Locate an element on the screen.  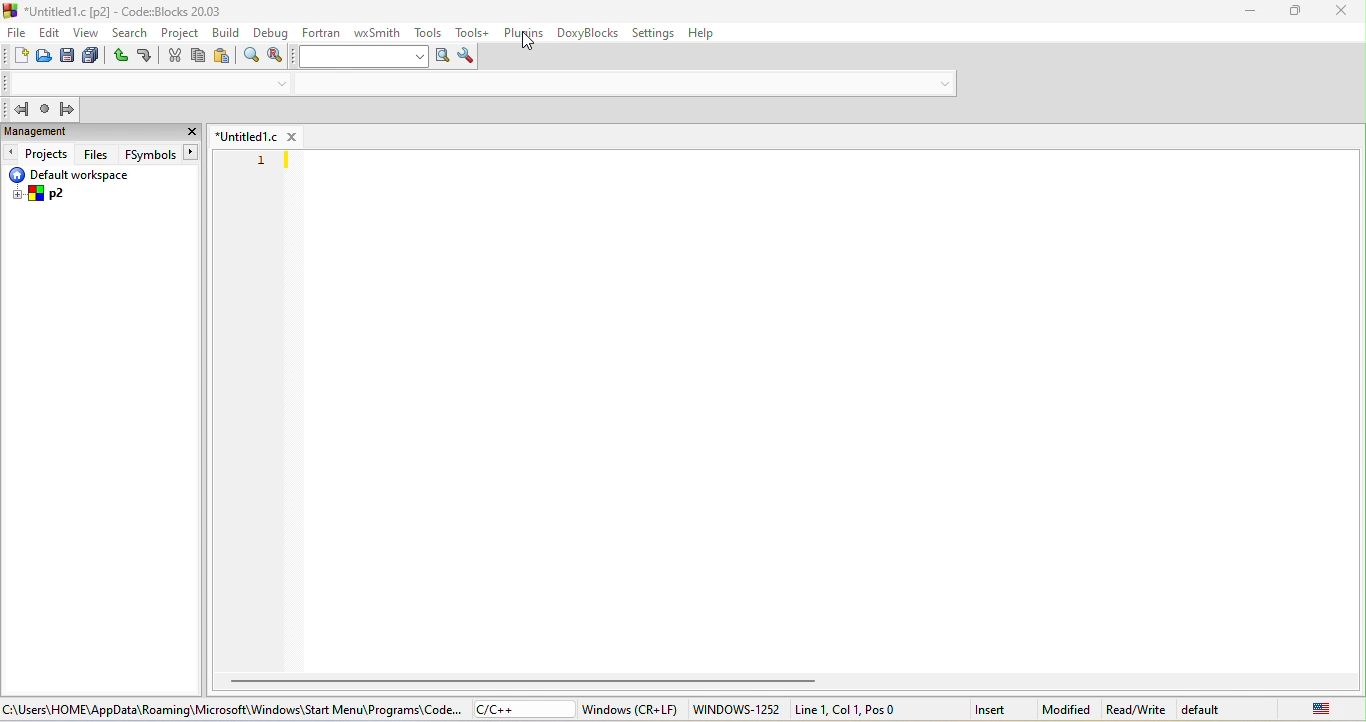
replace is located at coordinates (277, 58).